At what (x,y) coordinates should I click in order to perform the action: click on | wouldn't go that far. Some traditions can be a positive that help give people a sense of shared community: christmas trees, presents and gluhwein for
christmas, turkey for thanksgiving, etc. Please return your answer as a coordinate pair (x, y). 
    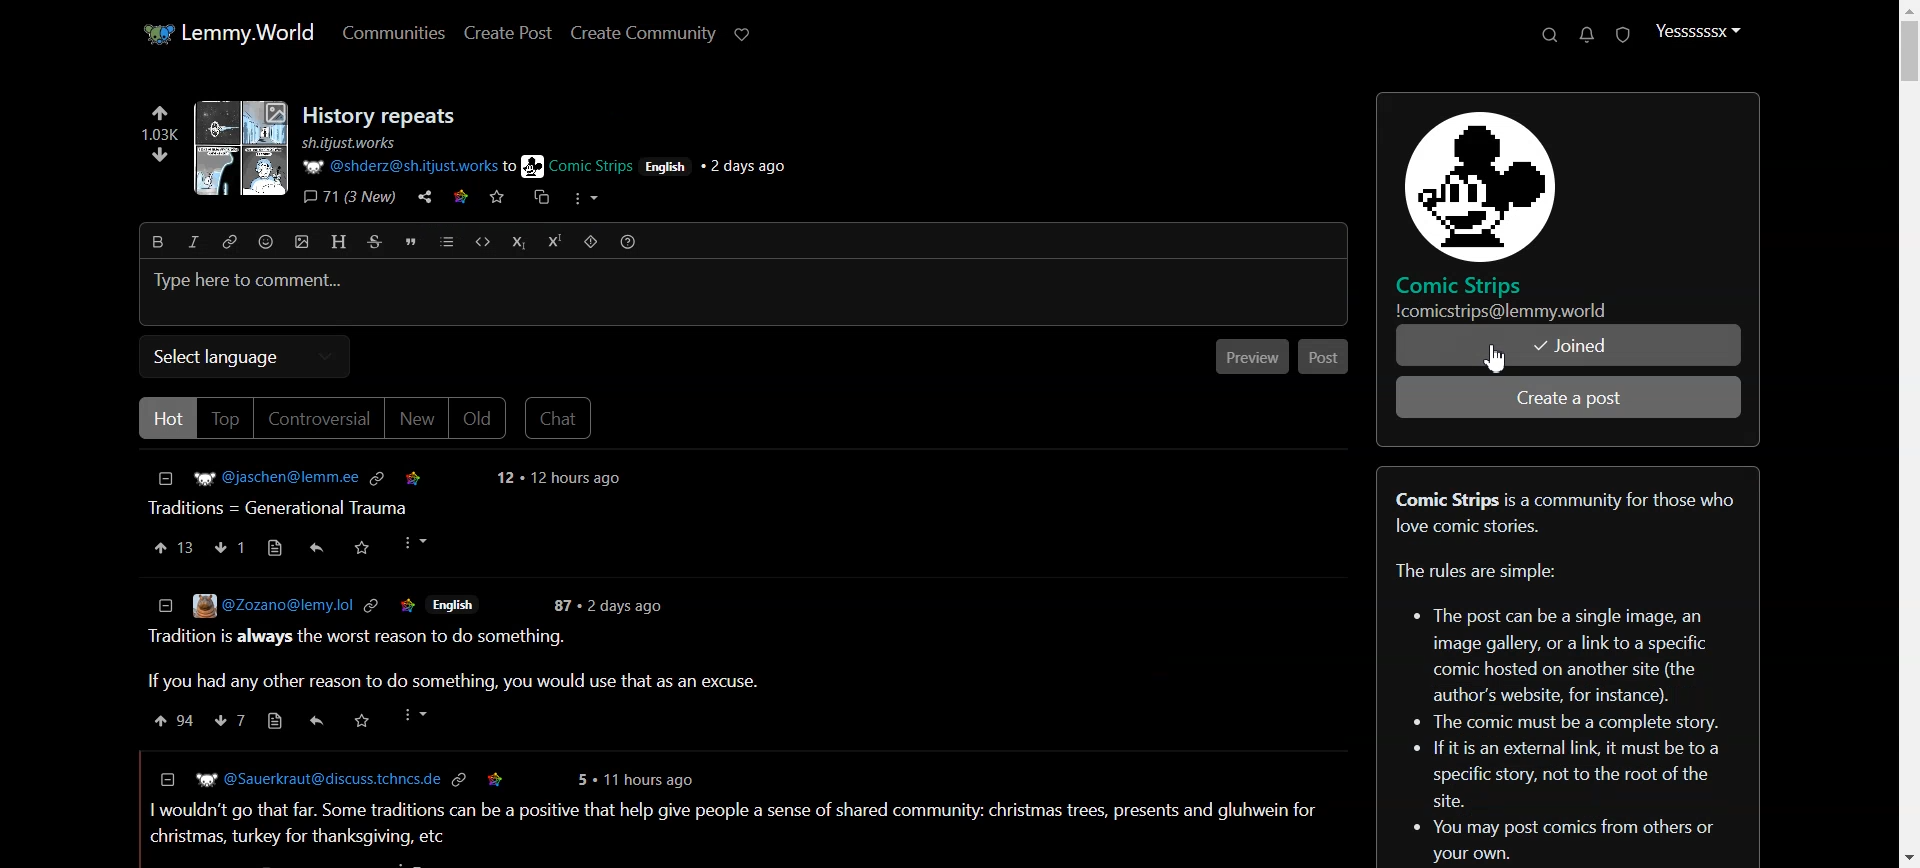
    Looking at the image, I should click on (732, 821).